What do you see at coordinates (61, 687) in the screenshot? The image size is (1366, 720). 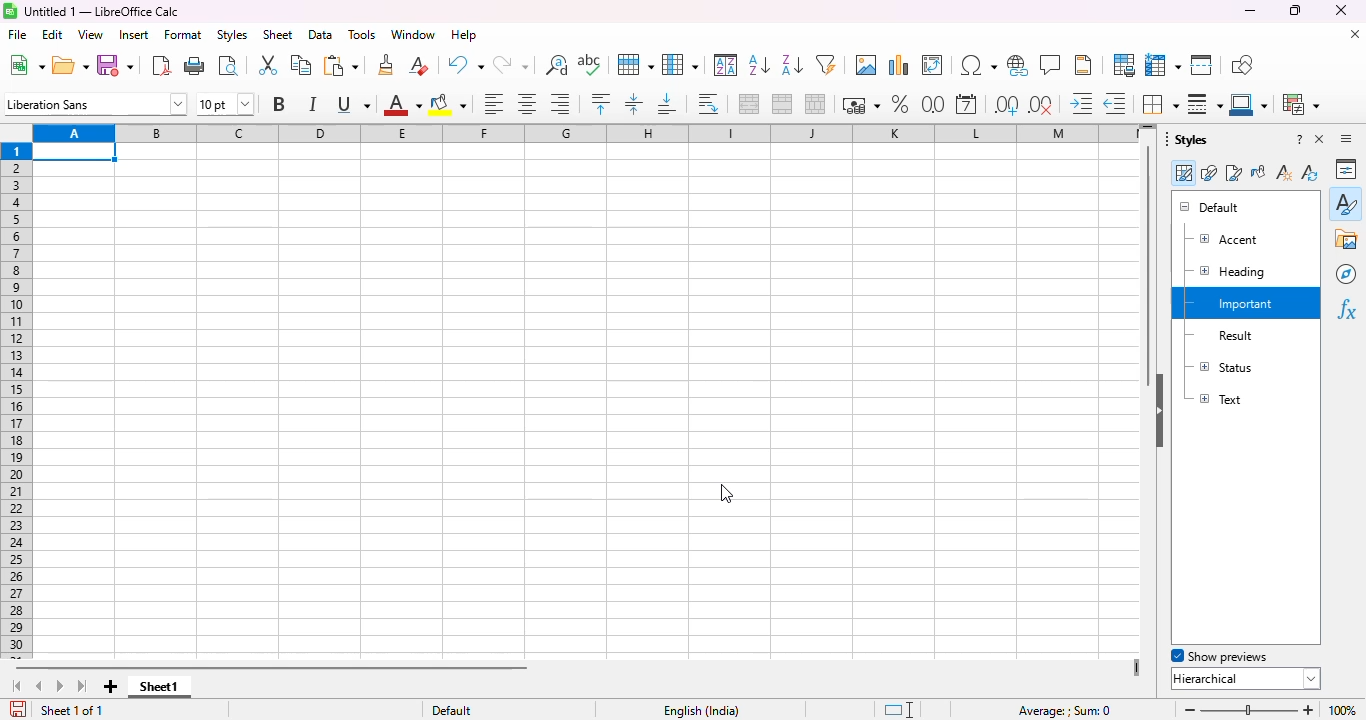 I see `scroll to next sheet` at bounding box center [61, 687].